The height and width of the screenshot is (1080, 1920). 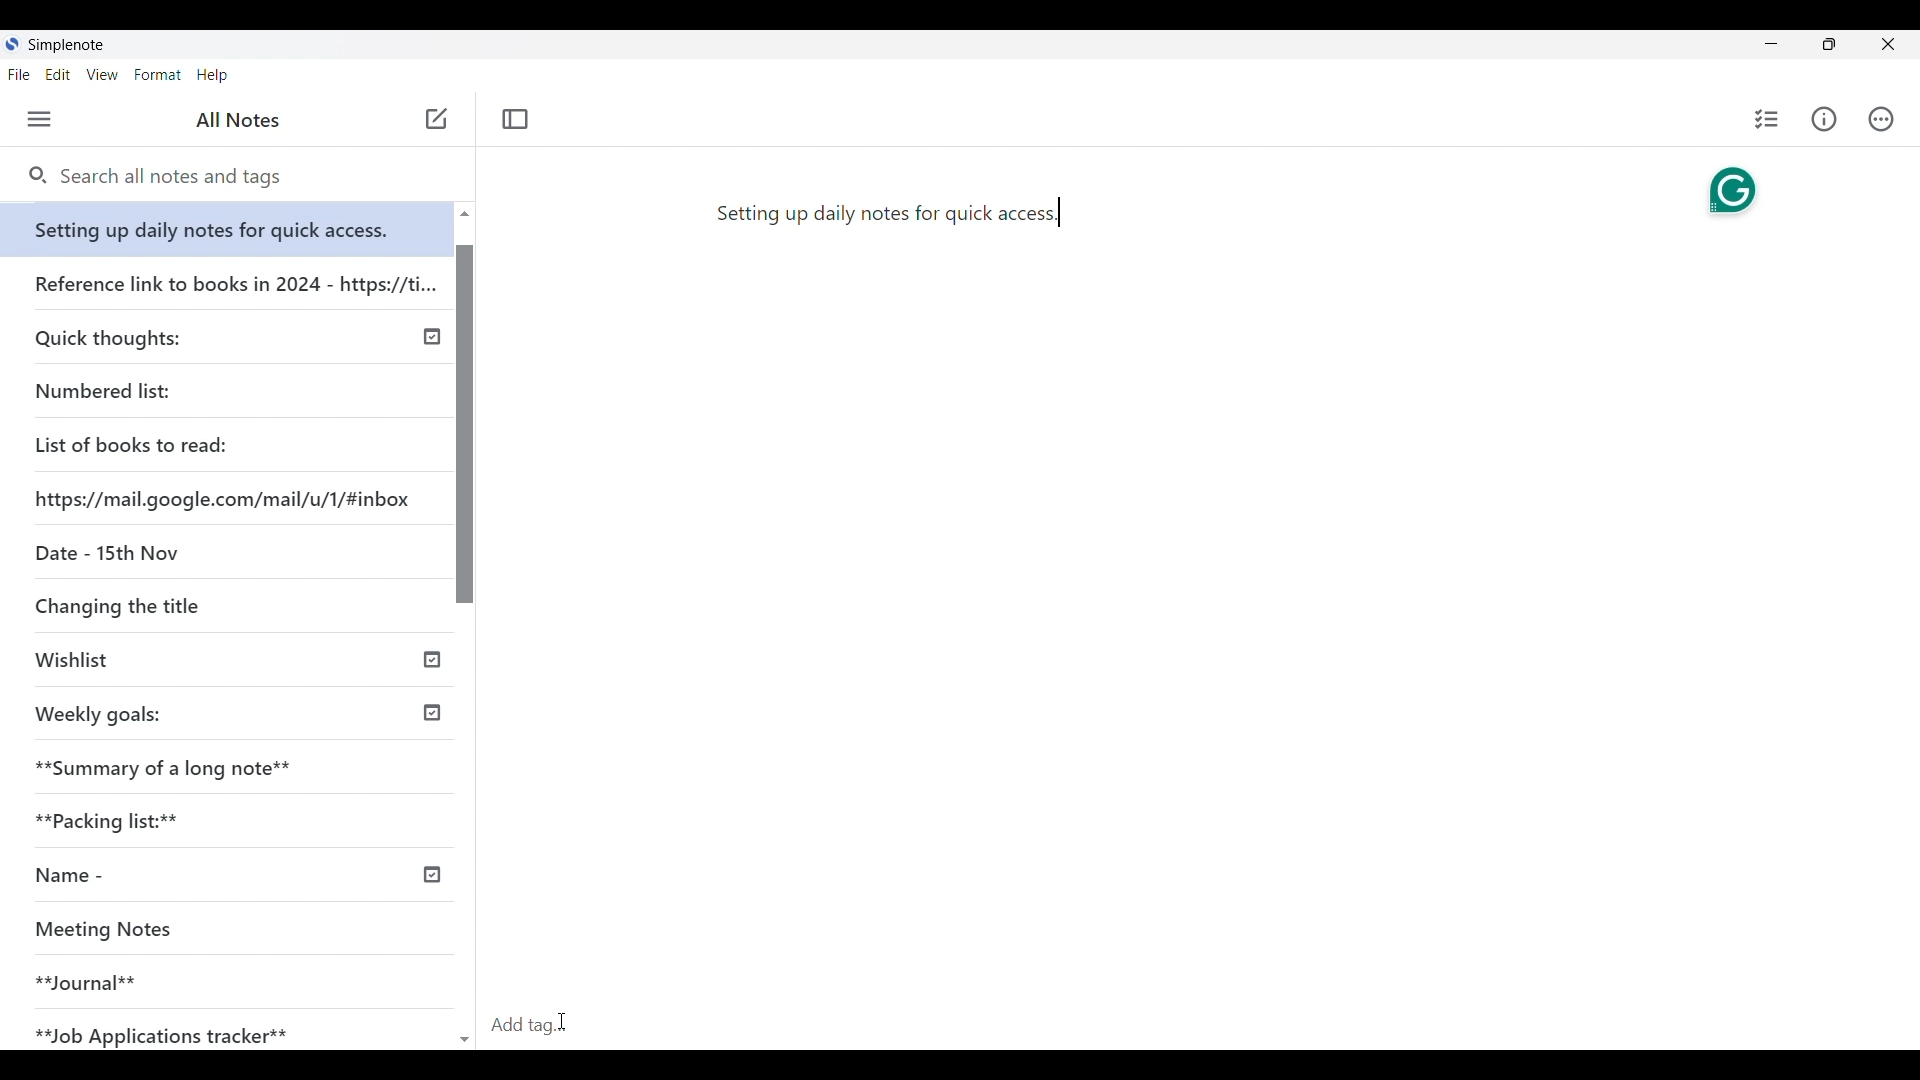 What do you see at coordinates (164, 335) in the screenshot?
I see `Quick thoughts` at bounding box center [164, 335].